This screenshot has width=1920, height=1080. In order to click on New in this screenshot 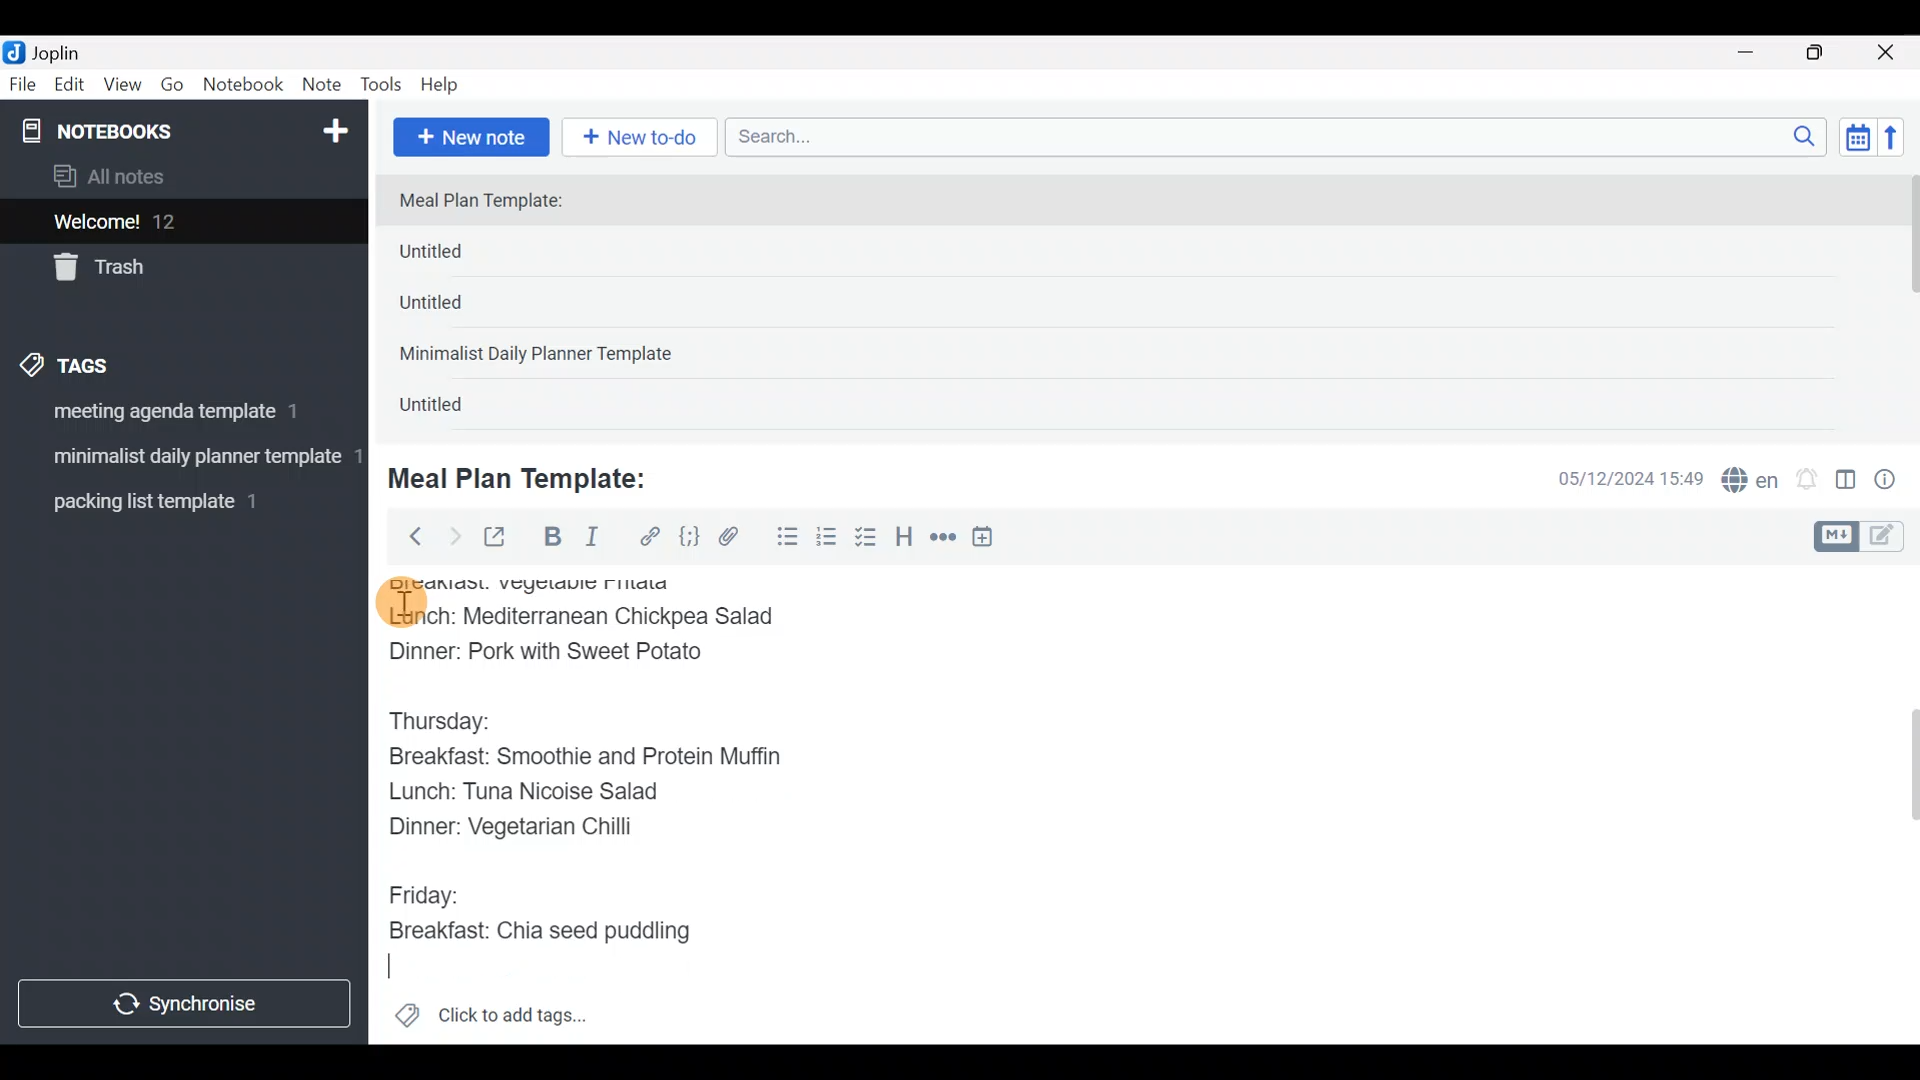, I will do `click(334, 127)`.